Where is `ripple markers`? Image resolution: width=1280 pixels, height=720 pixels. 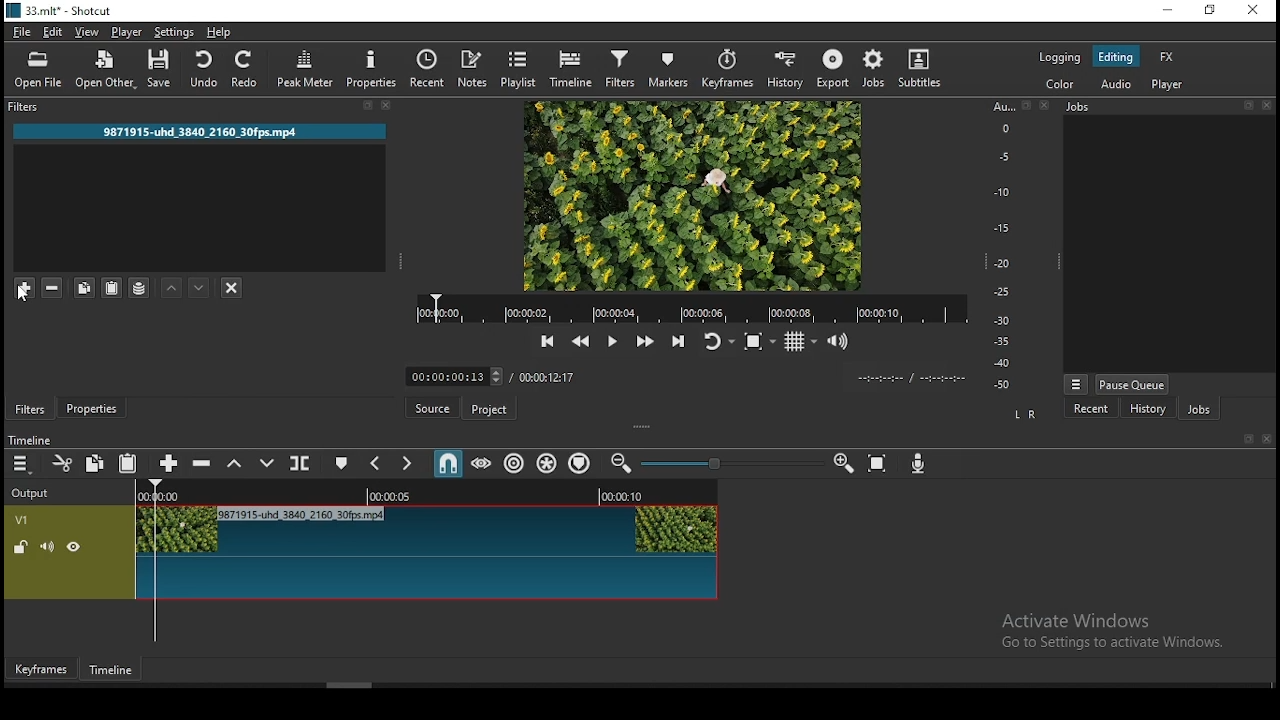
ripple markers is located at coordinates (546, 462).